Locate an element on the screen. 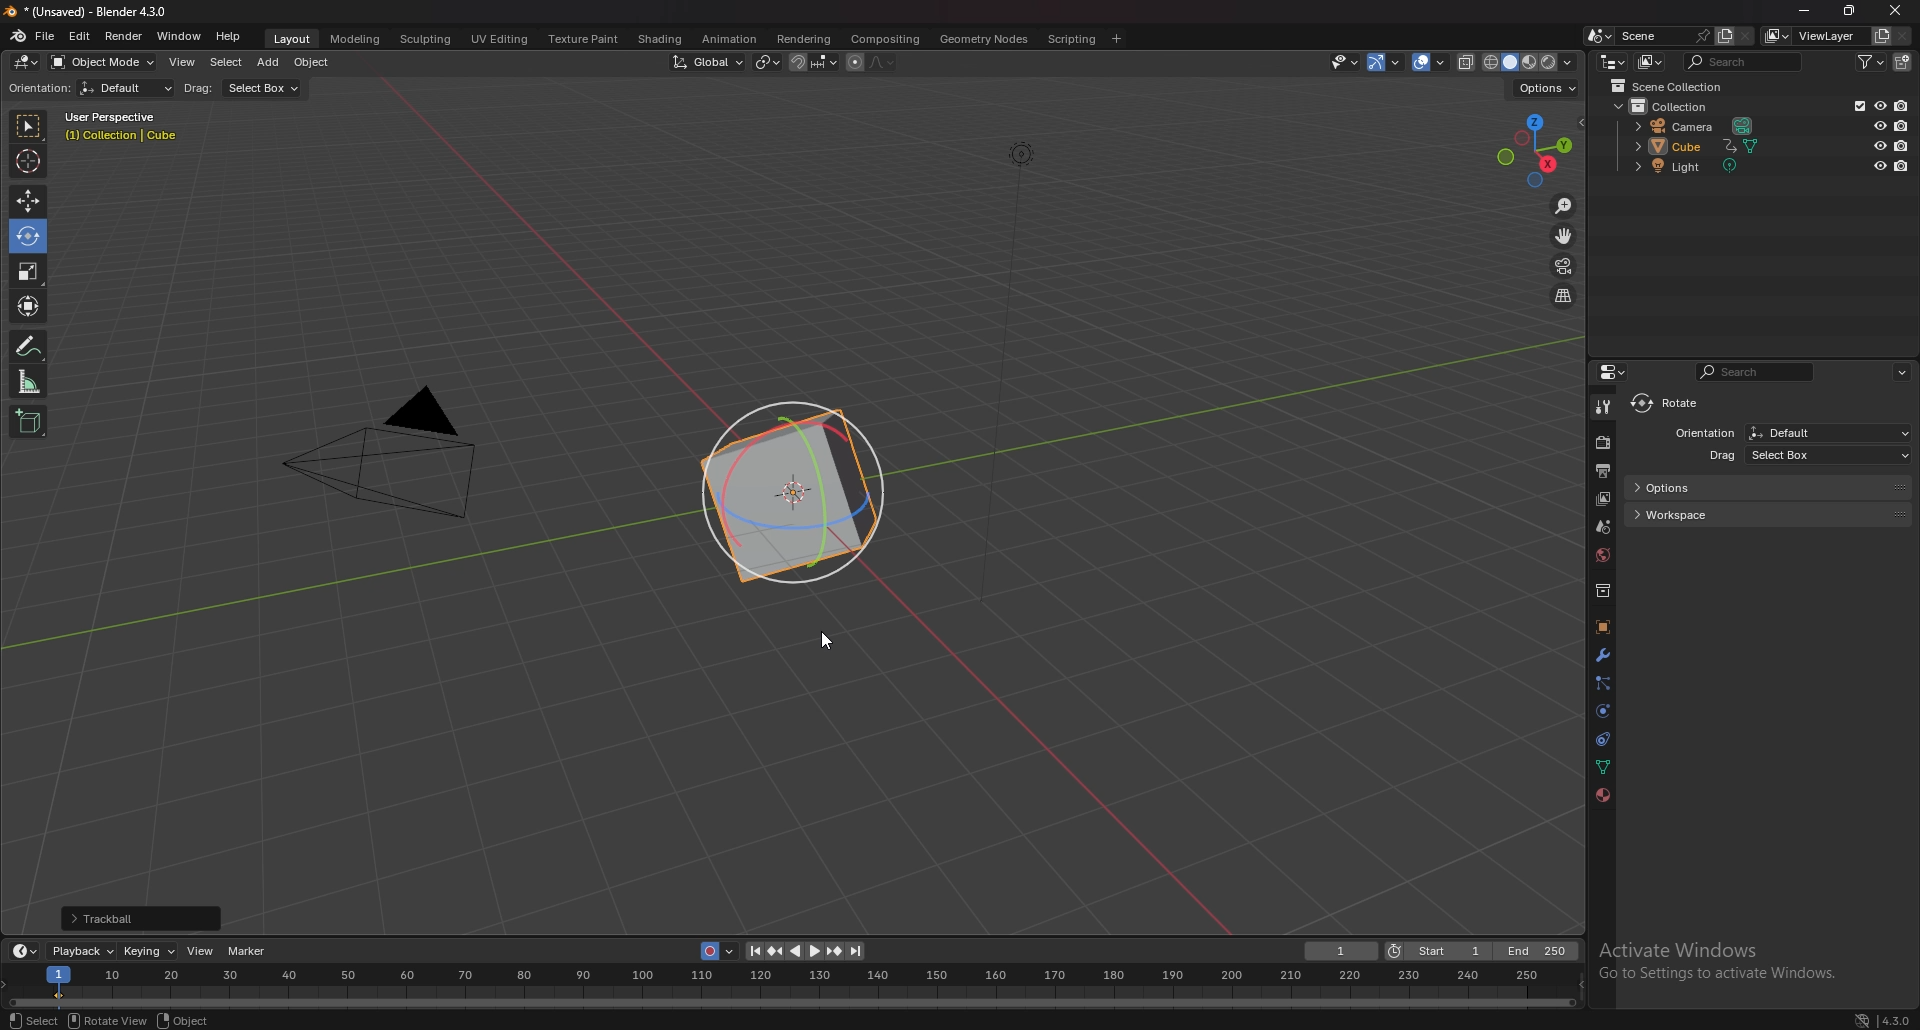  hide in view port is located at coordinates (1880, 105).